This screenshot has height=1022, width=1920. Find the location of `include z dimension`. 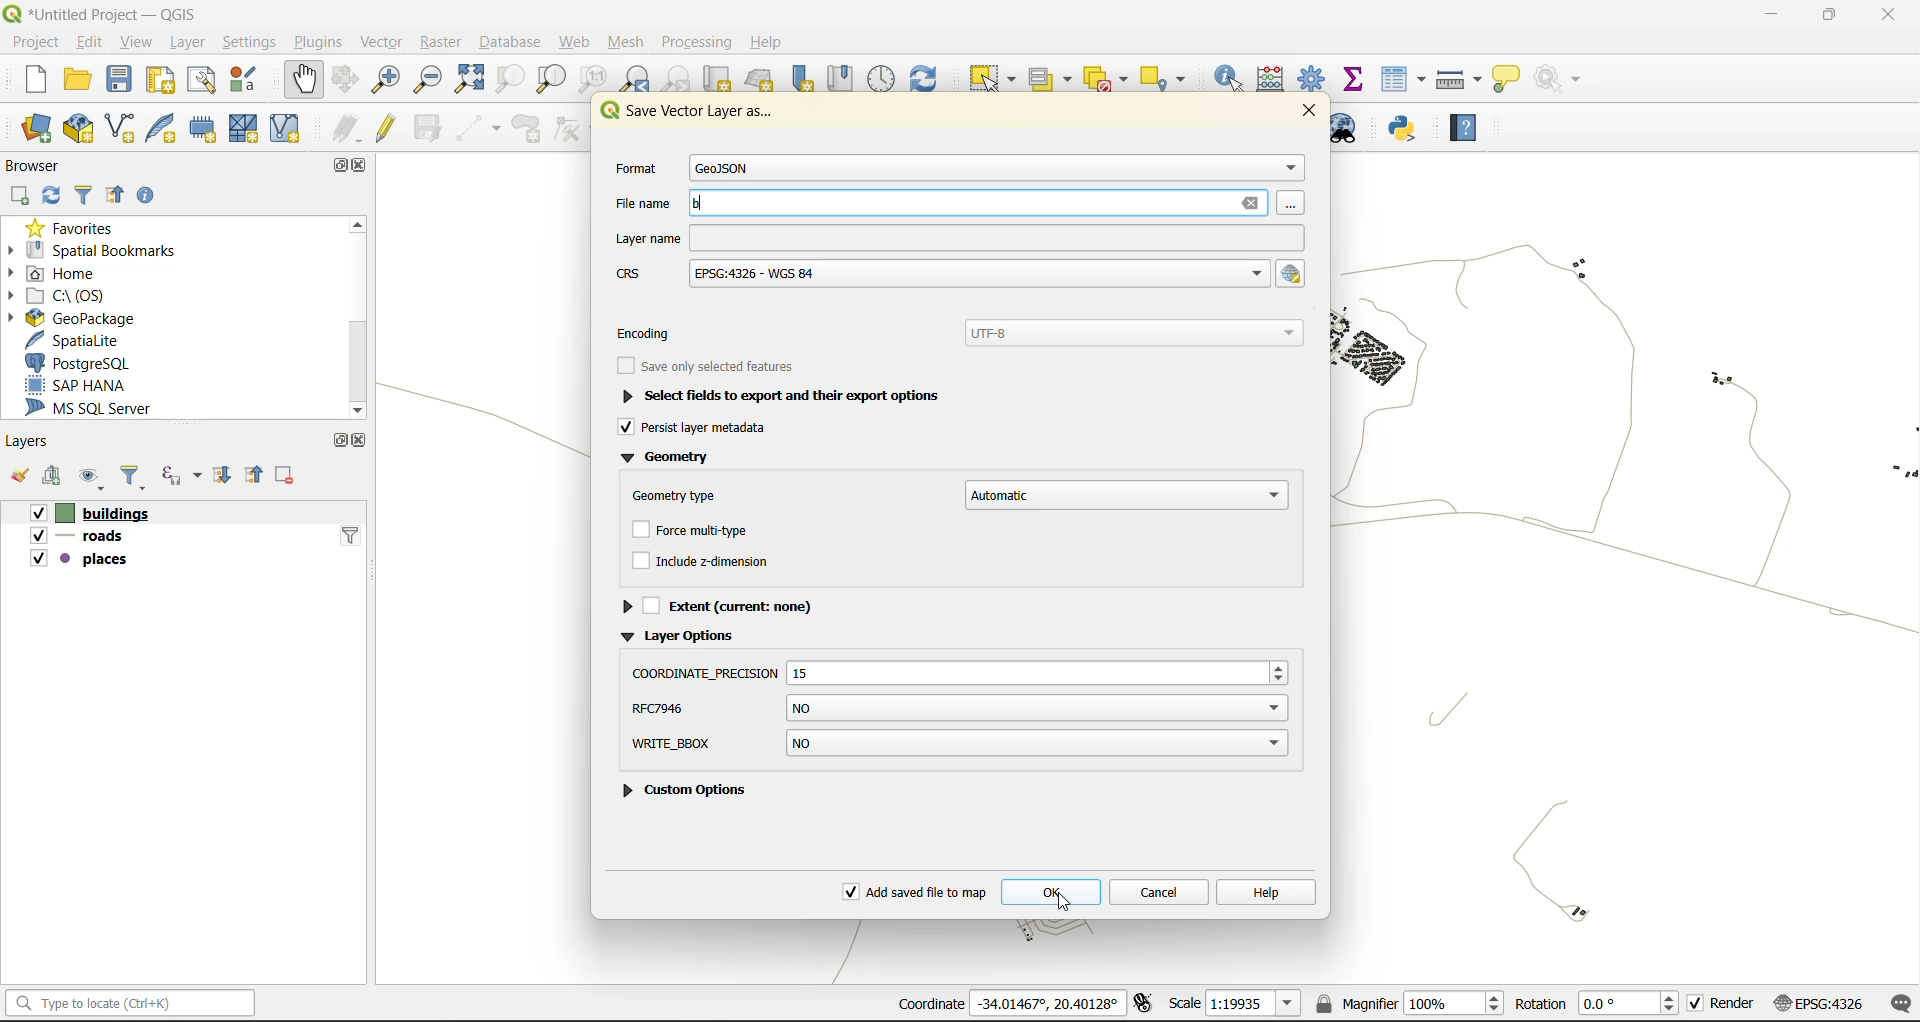

include z dimension is located at coordinates (703, 558).